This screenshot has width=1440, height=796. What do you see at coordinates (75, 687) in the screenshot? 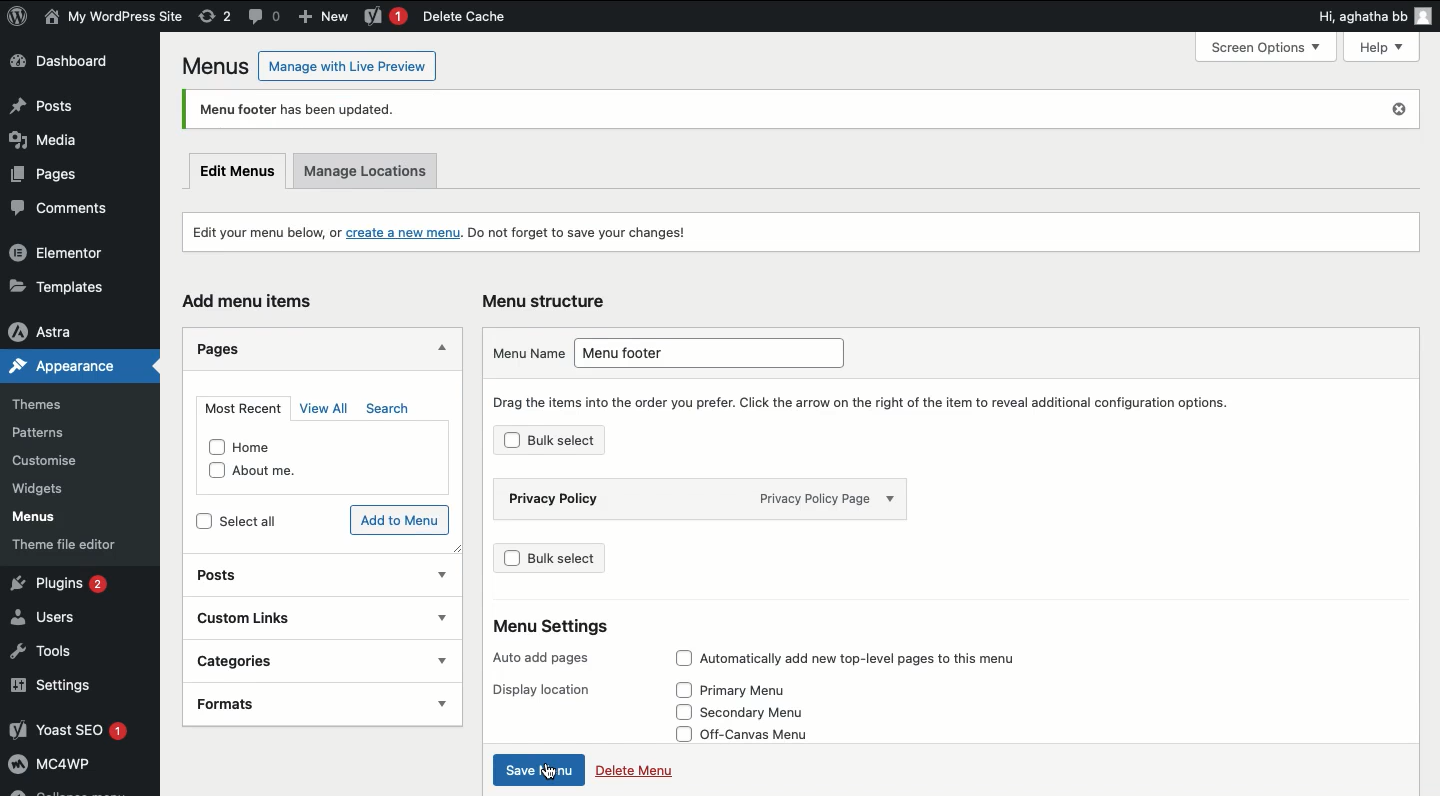
I see `Settings` at bounding box center [75, 687].